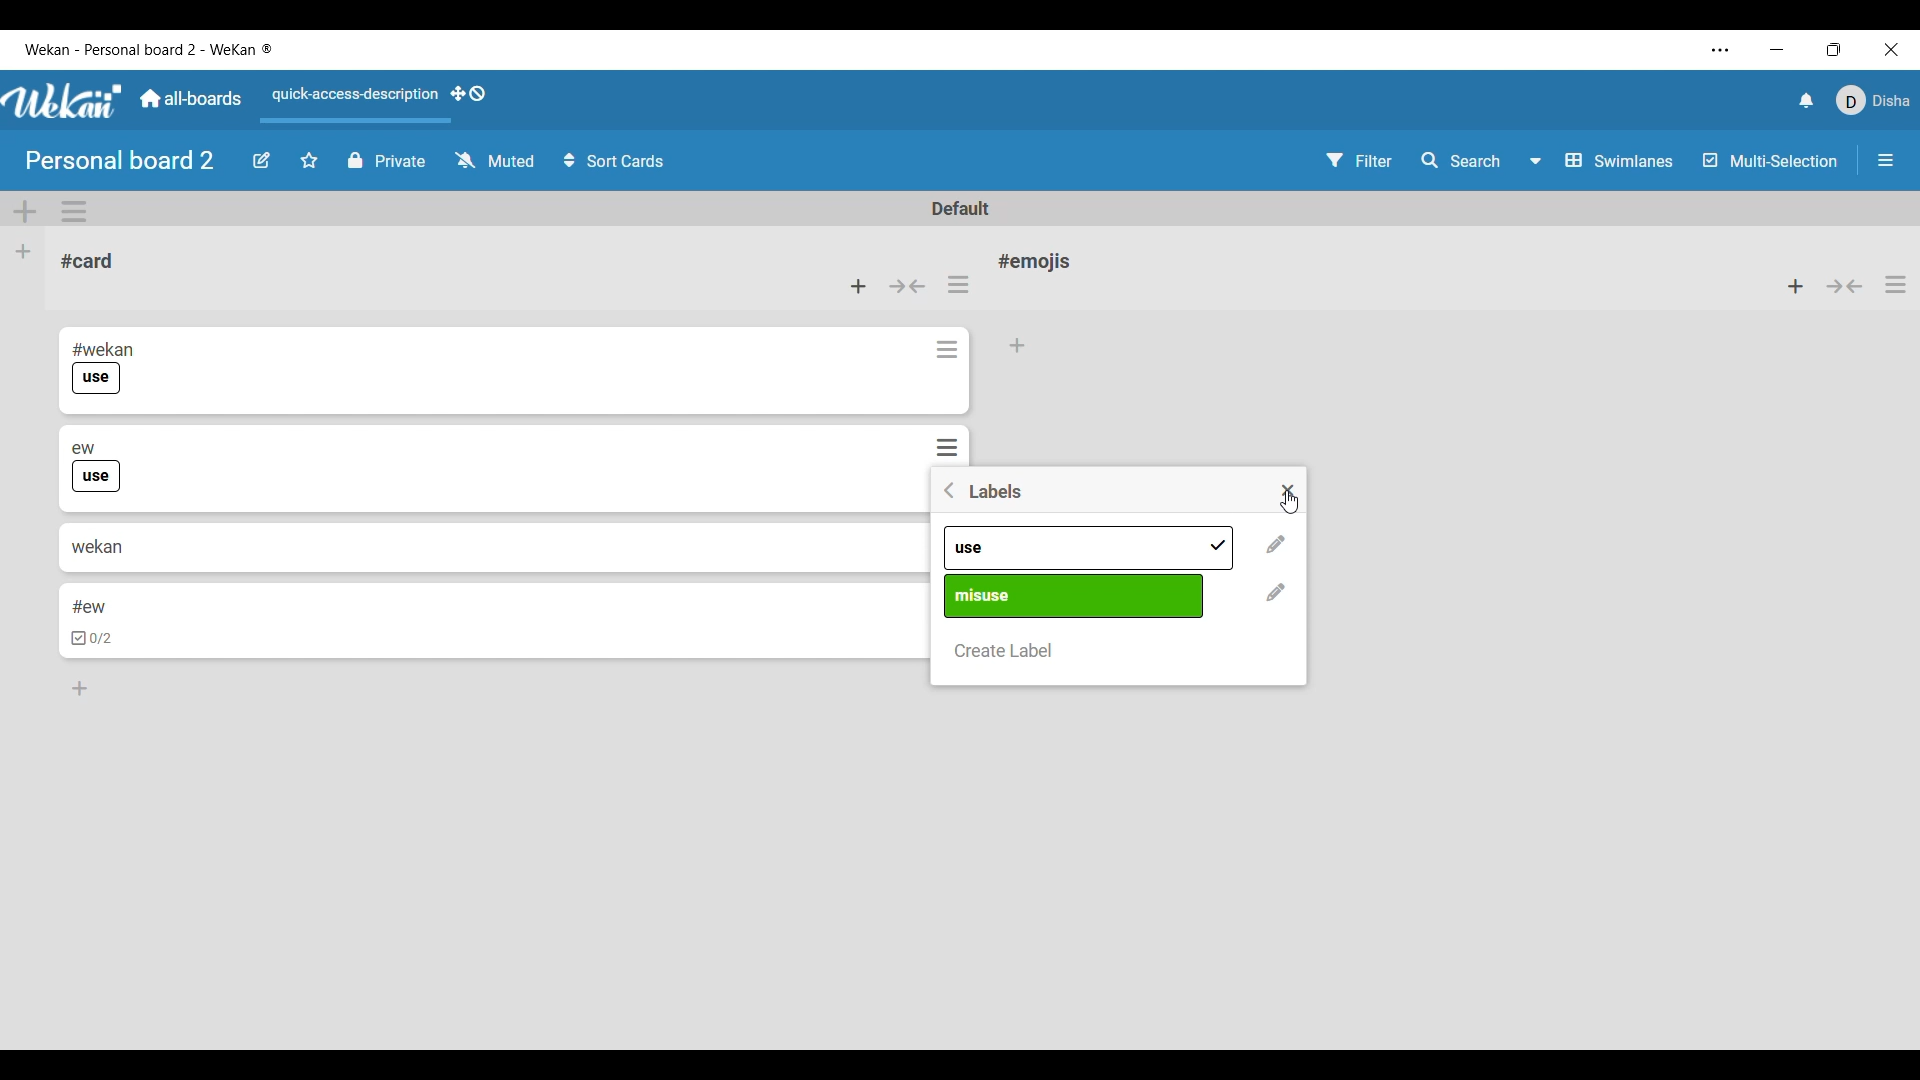 This screenshot has height=1080, width=1920. What do you see at coordinates (1807, 101) in the screenshot?
I see `Notifications ` at bounding box center [1807, 101].